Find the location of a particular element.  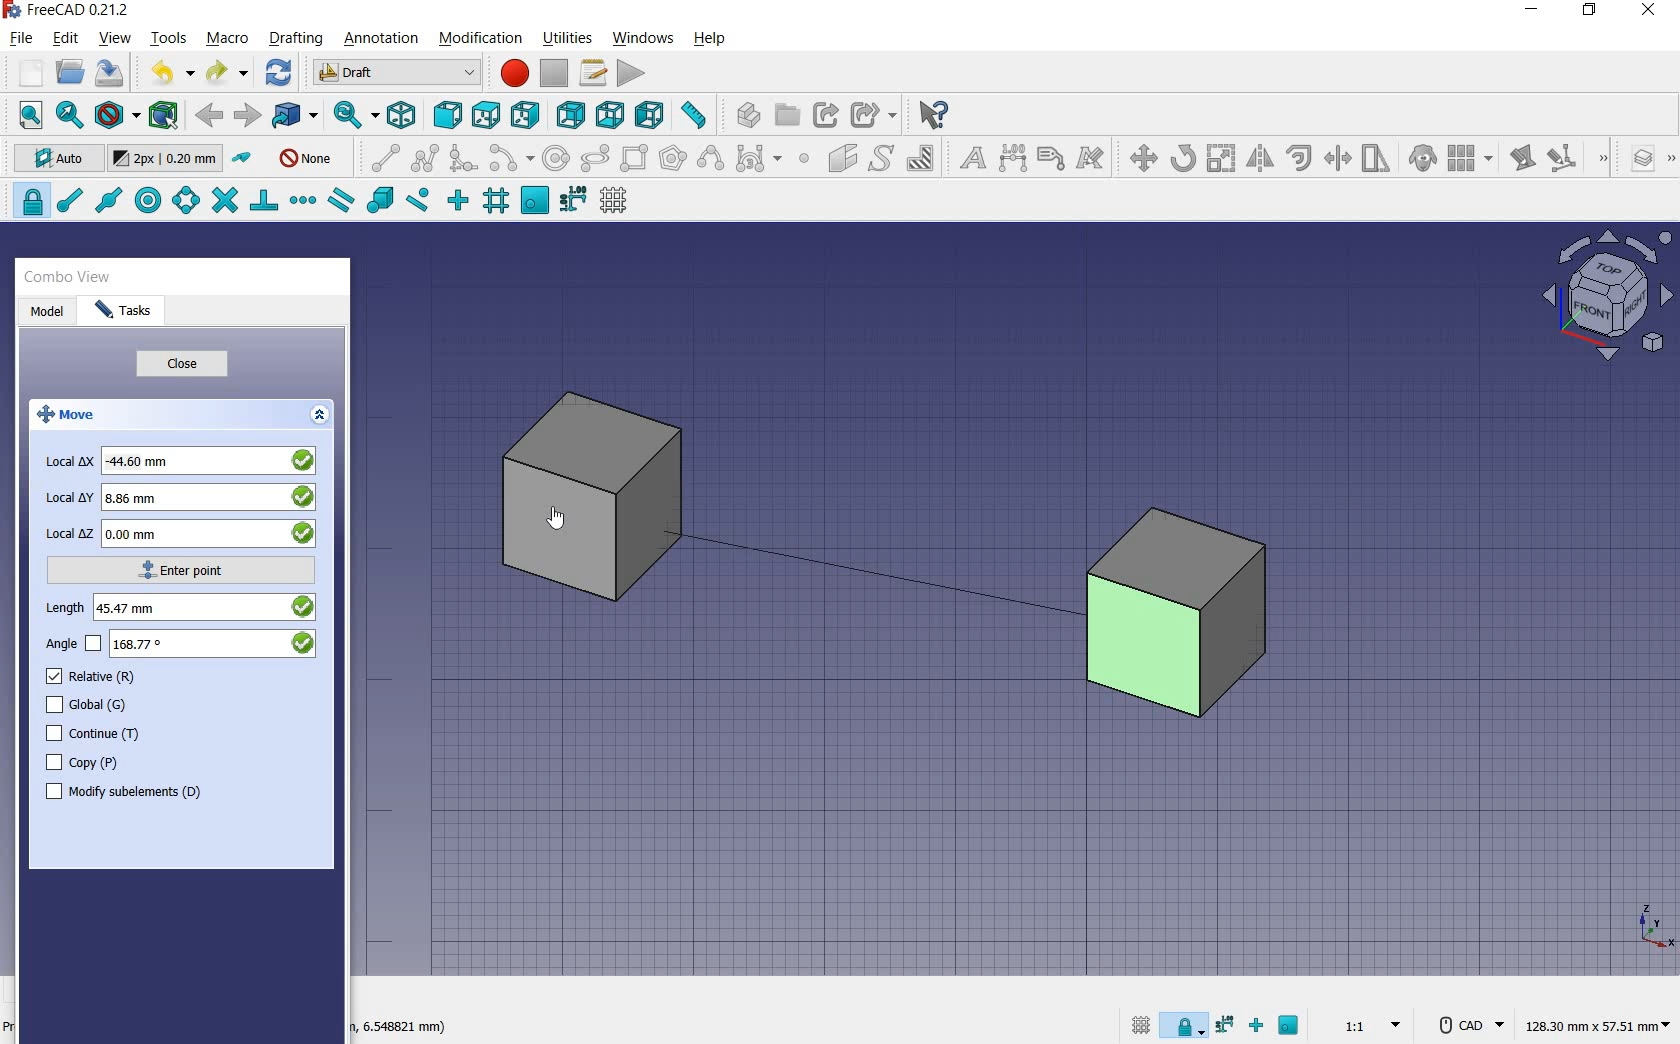

snap midpoint is located at coordinates (110, 201).